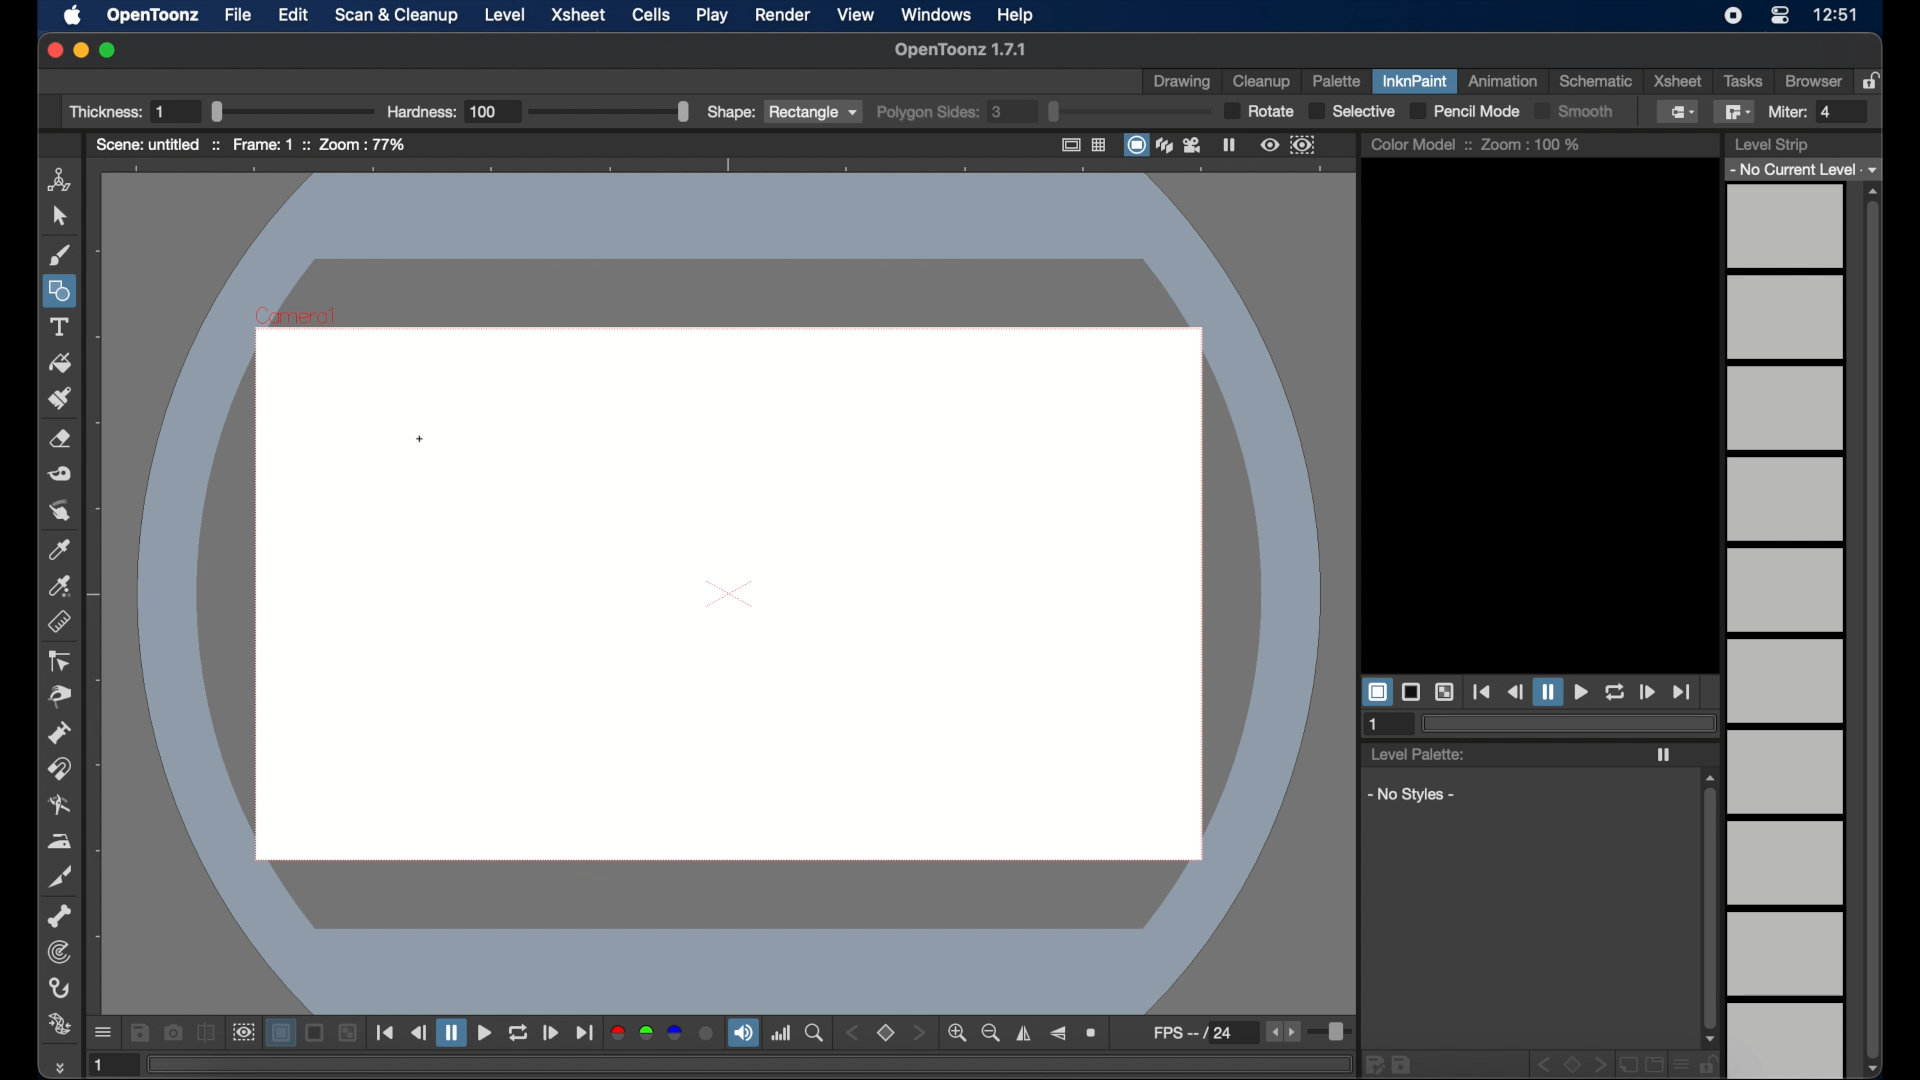 The width and height of the screenshot is (1920, 1080). What do you see at coordinates (1057, 1034) in the screenshot?
I see `flip vertically` at bounding box center [1057, 1034].